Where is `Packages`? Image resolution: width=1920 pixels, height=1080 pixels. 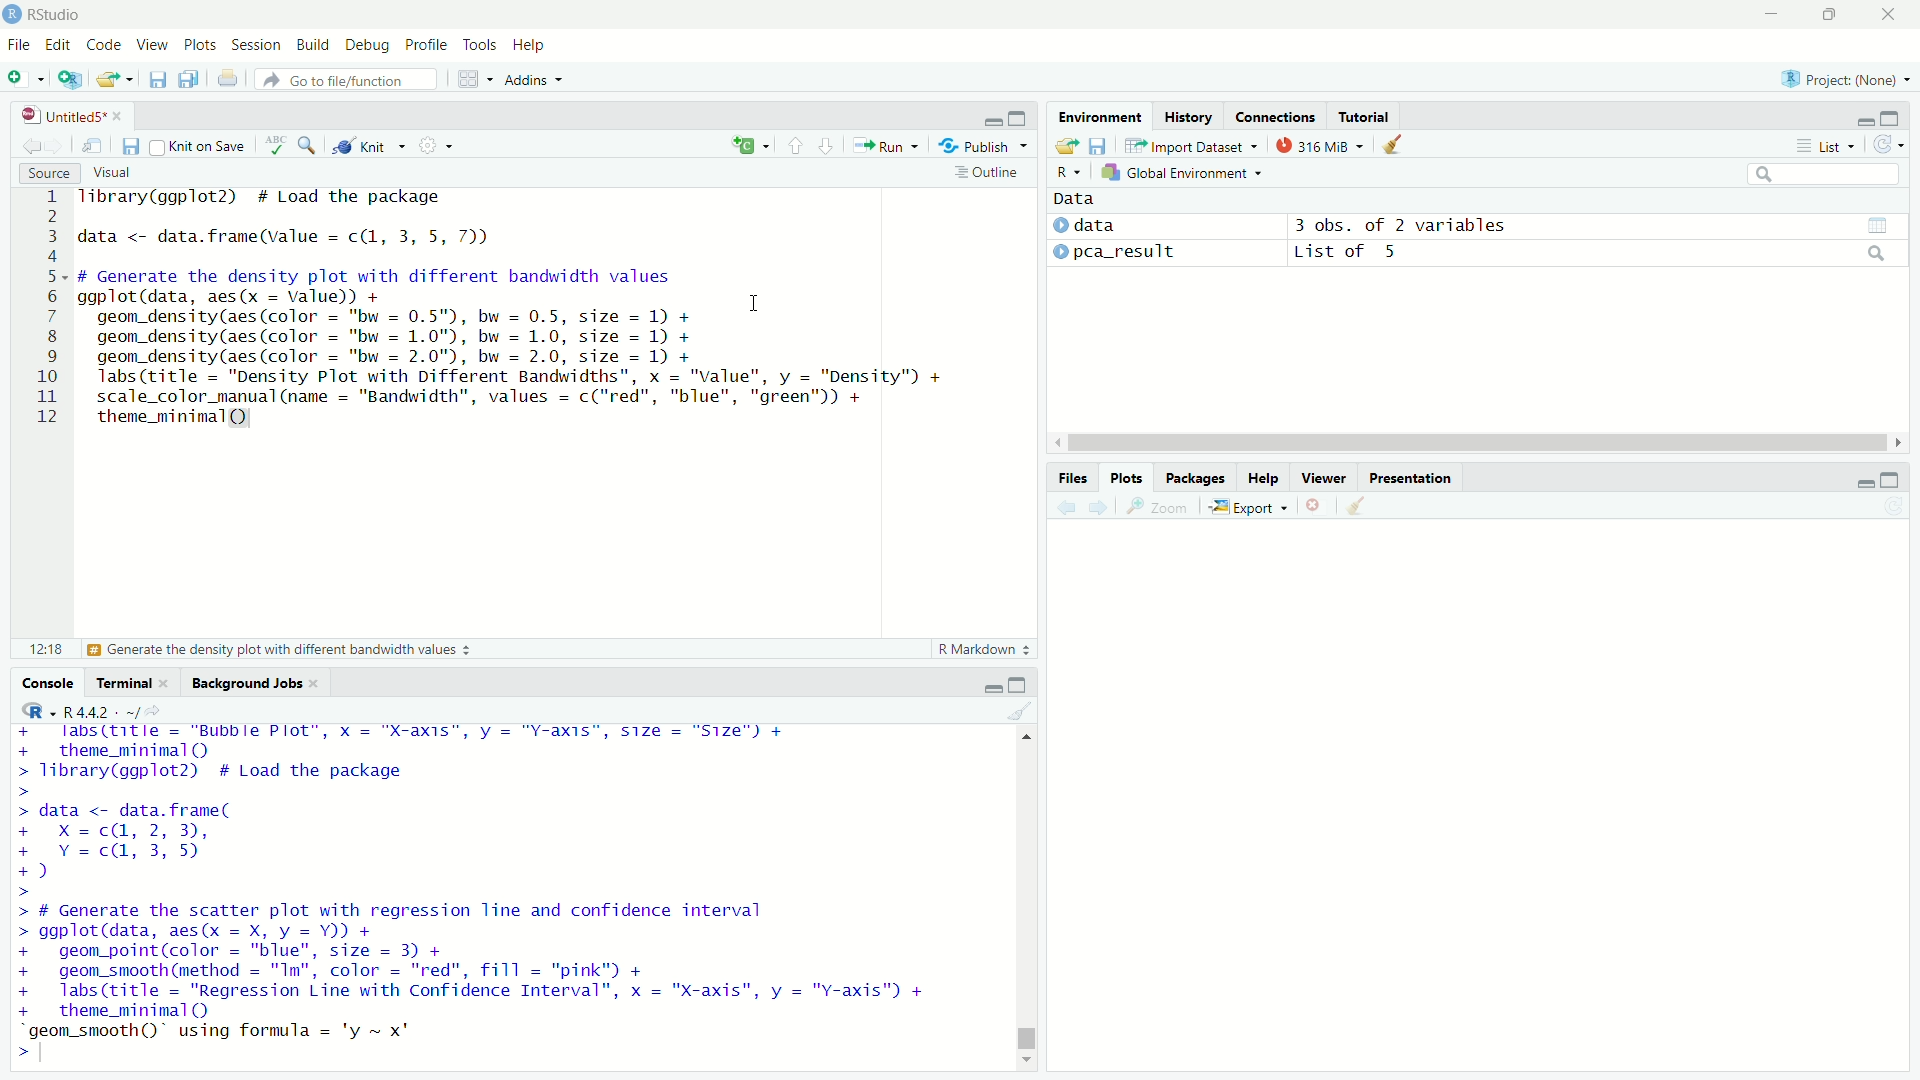 Packages is located at coordinates (1193, 478).